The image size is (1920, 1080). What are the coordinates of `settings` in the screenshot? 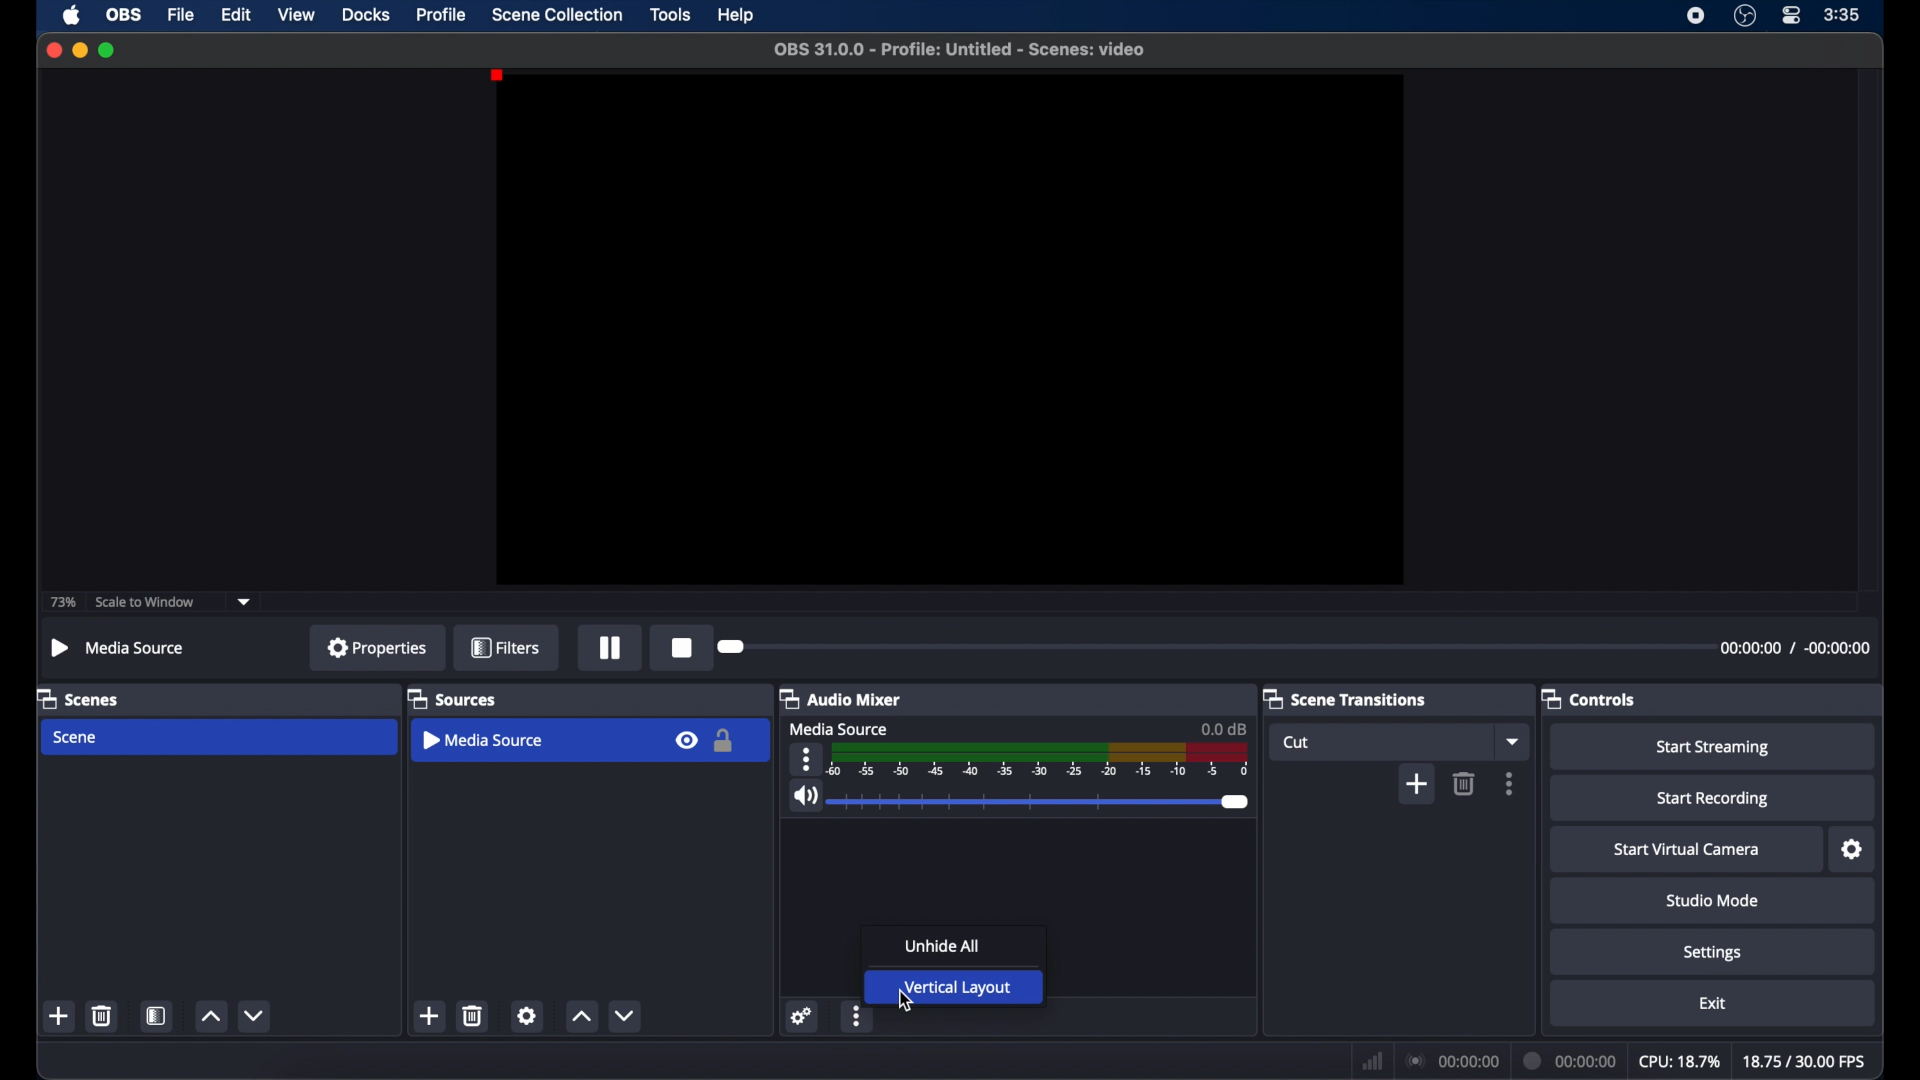 It's located at (1852, 849).